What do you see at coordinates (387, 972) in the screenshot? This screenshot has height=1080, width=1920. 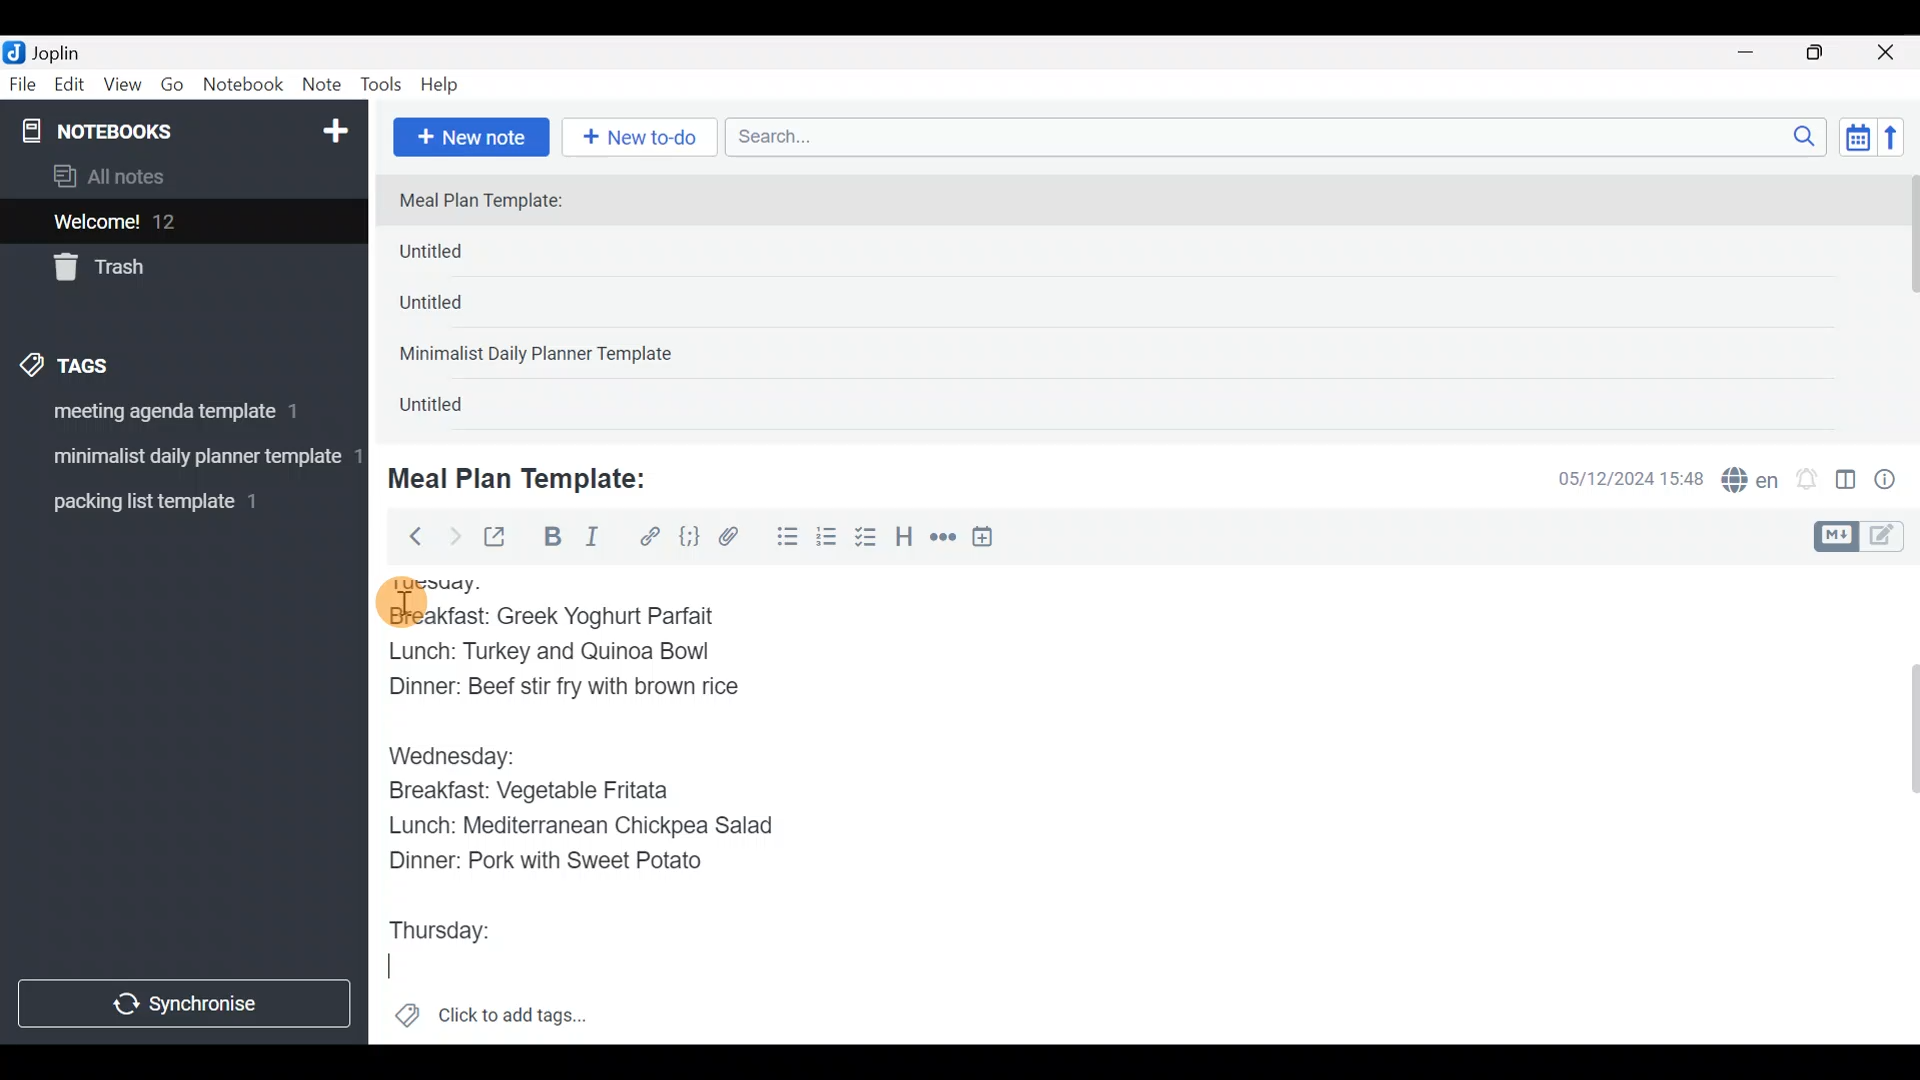 I see `text Cursor` at bounding box center [387, 972].